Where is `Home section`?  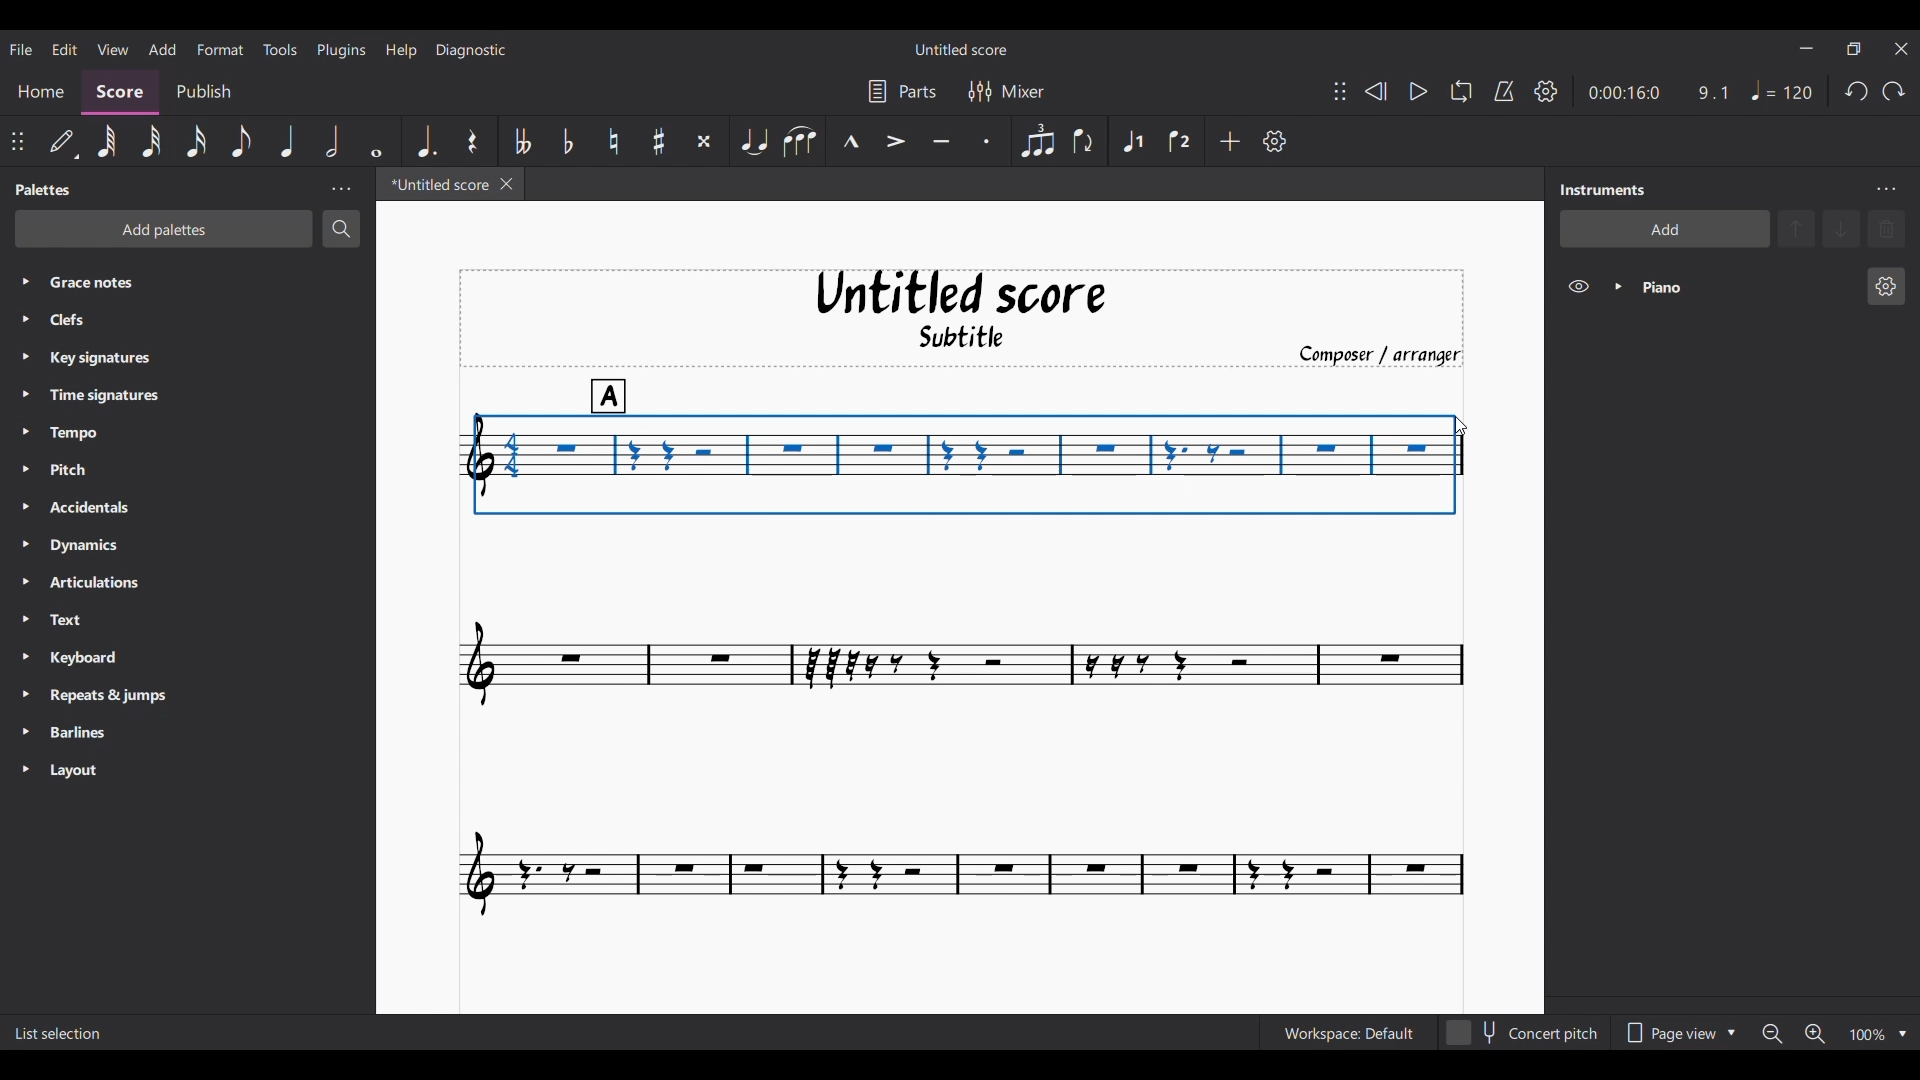
Home section is located at coordinates (42, 89).